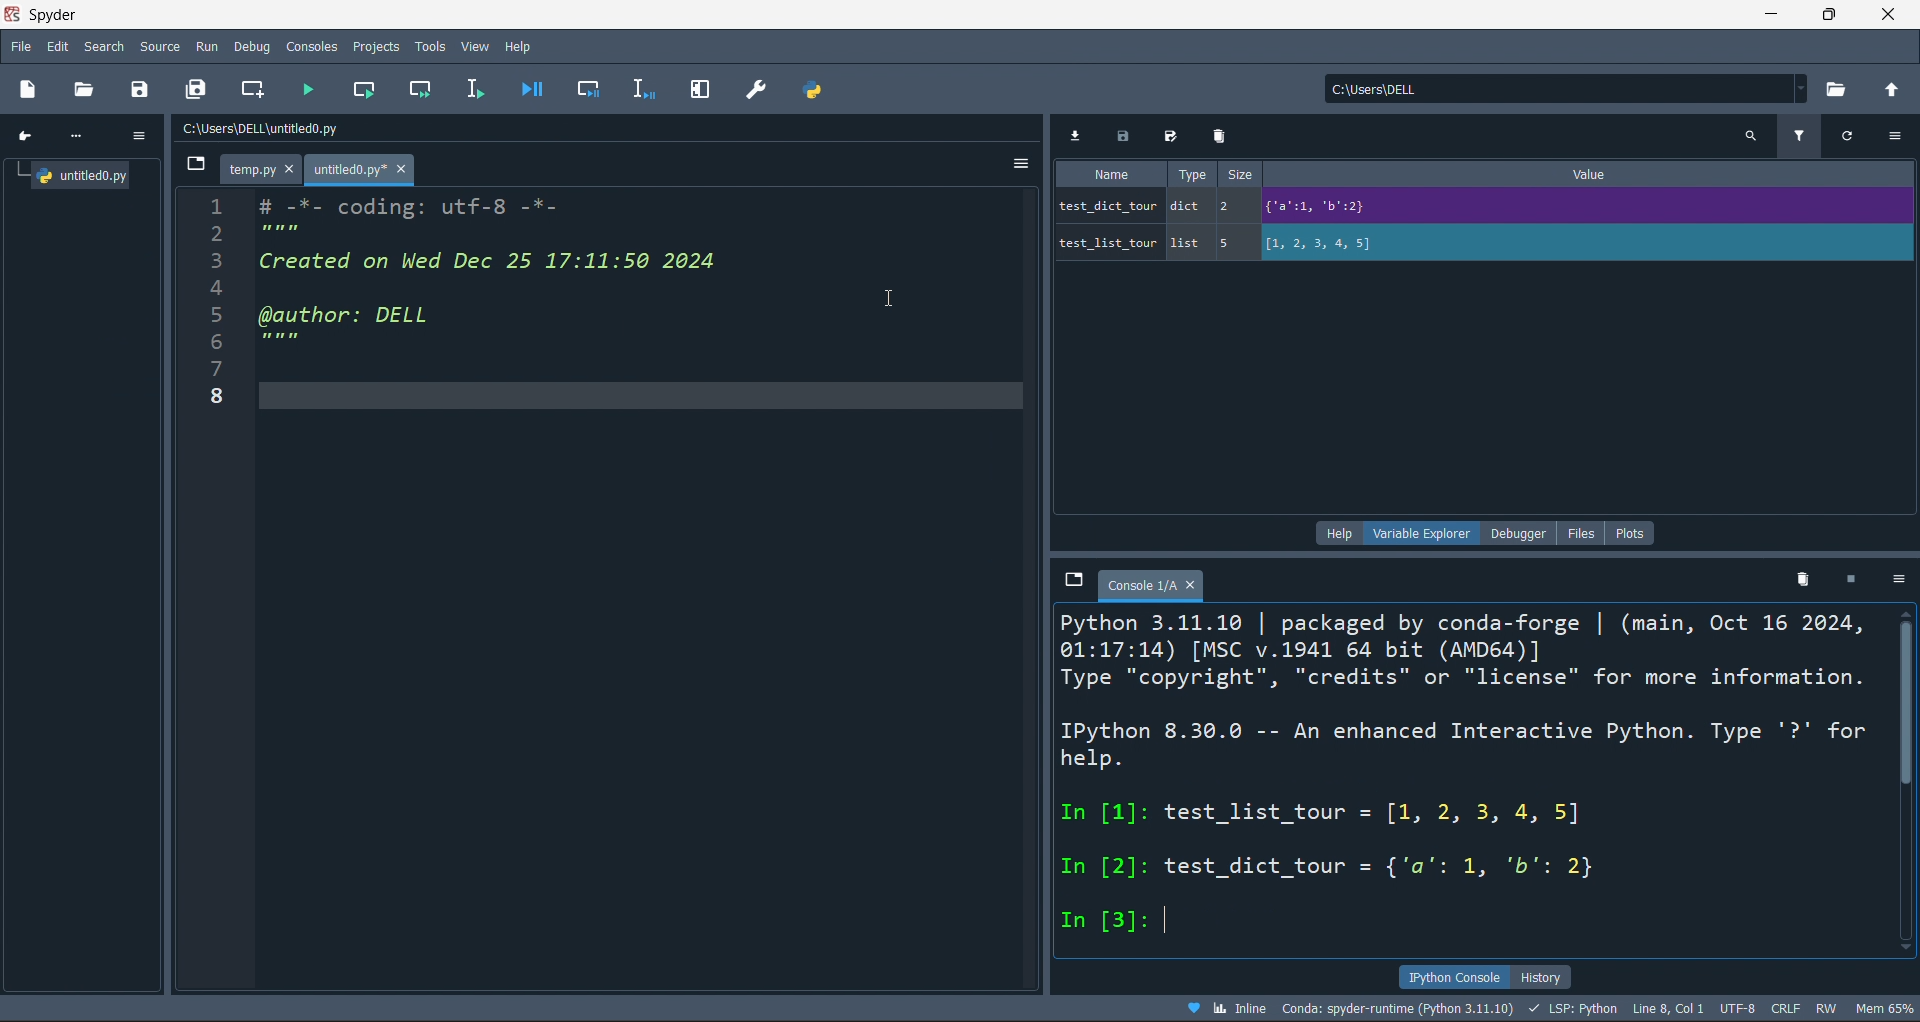 This screenshot has width=1920, height=1022. Describe the element at coordinates (204, 47) in the screenshot. I see `run` at that location.